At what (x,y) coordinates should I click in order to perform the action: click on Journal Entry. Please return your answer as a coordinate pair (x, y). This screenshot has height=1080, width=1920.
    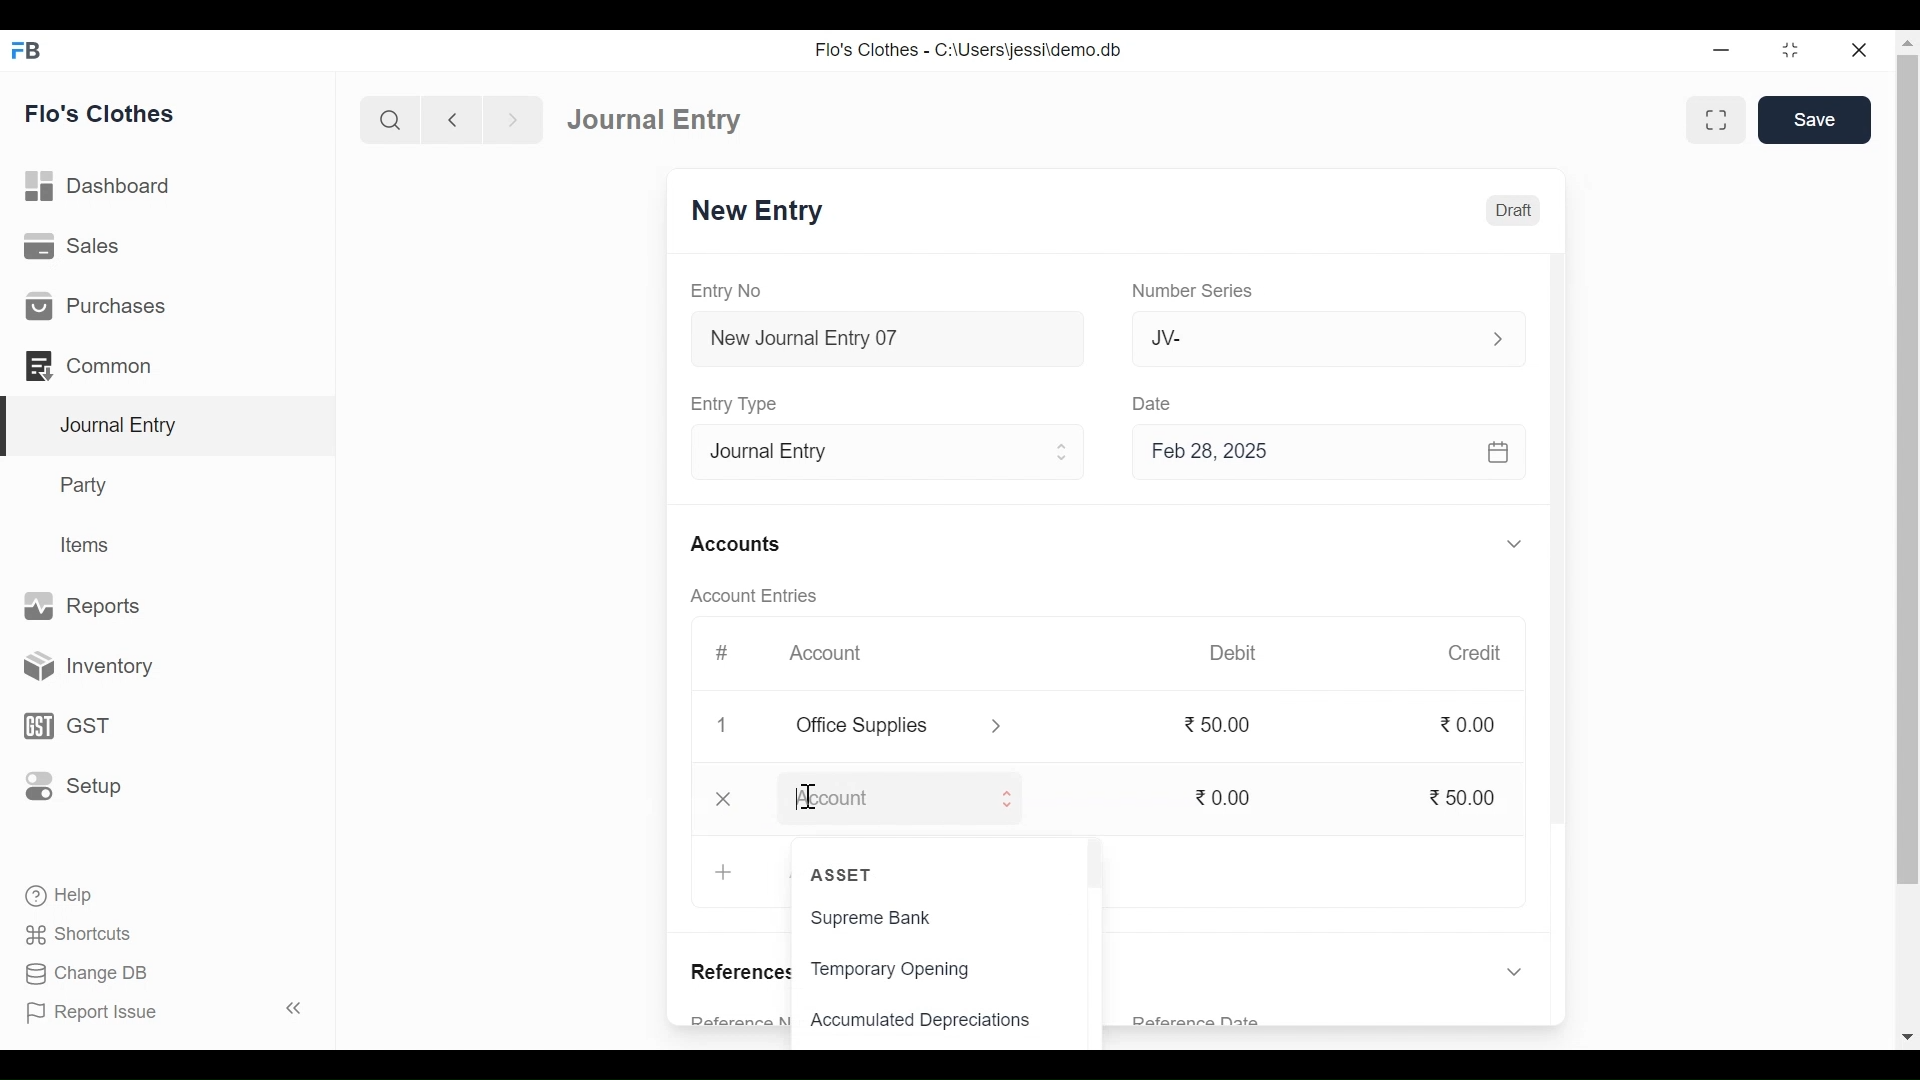
    Looking at the image, I should click on (662, 119).